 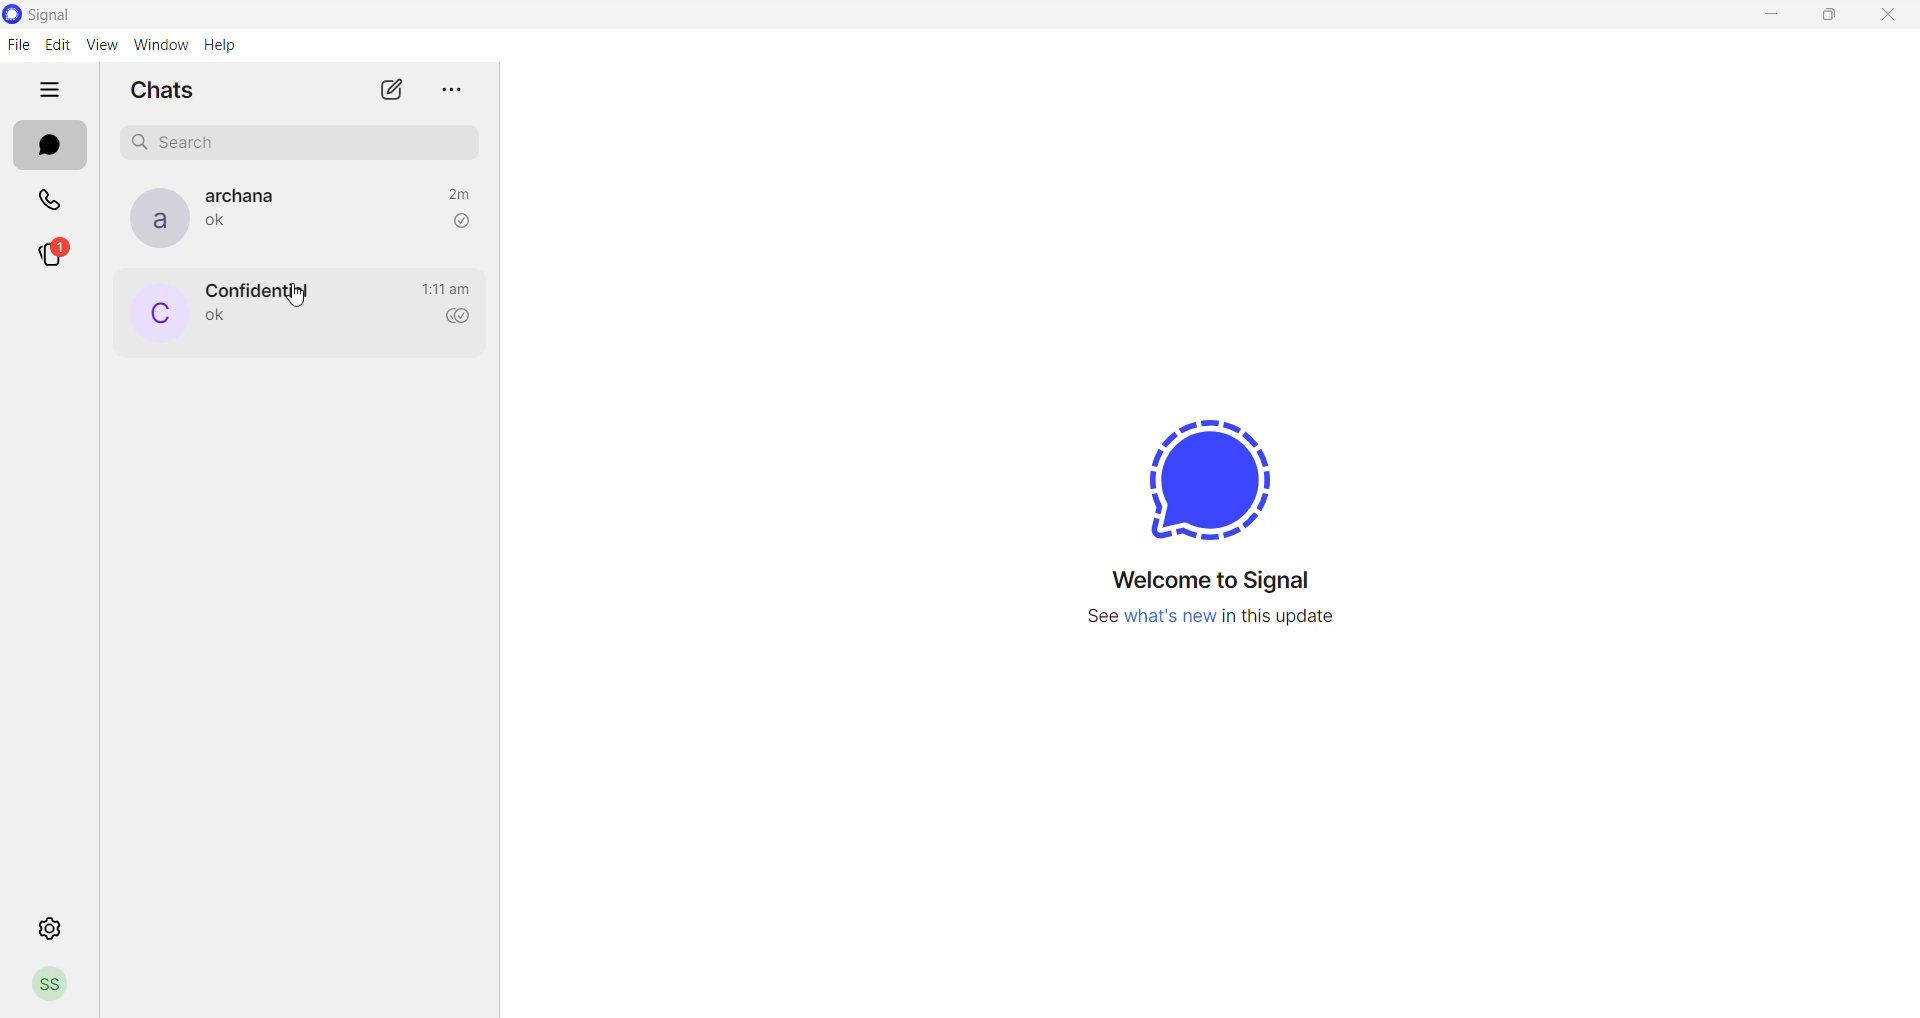 I want to click on view, so click(x=104, y=46).